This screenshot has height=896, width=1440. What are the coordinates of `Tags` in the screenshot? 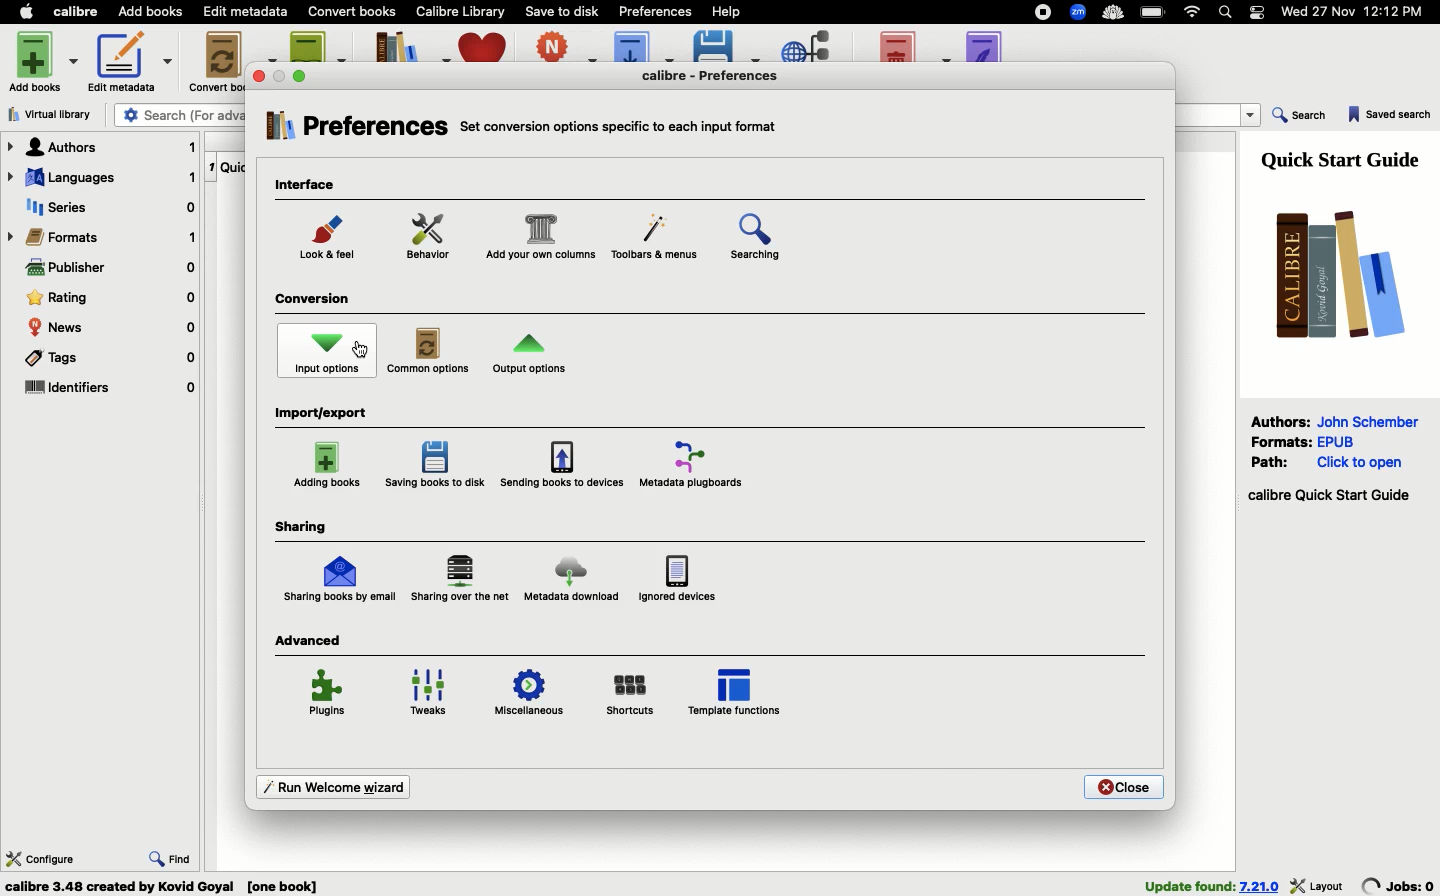 It's located at (108, 361).